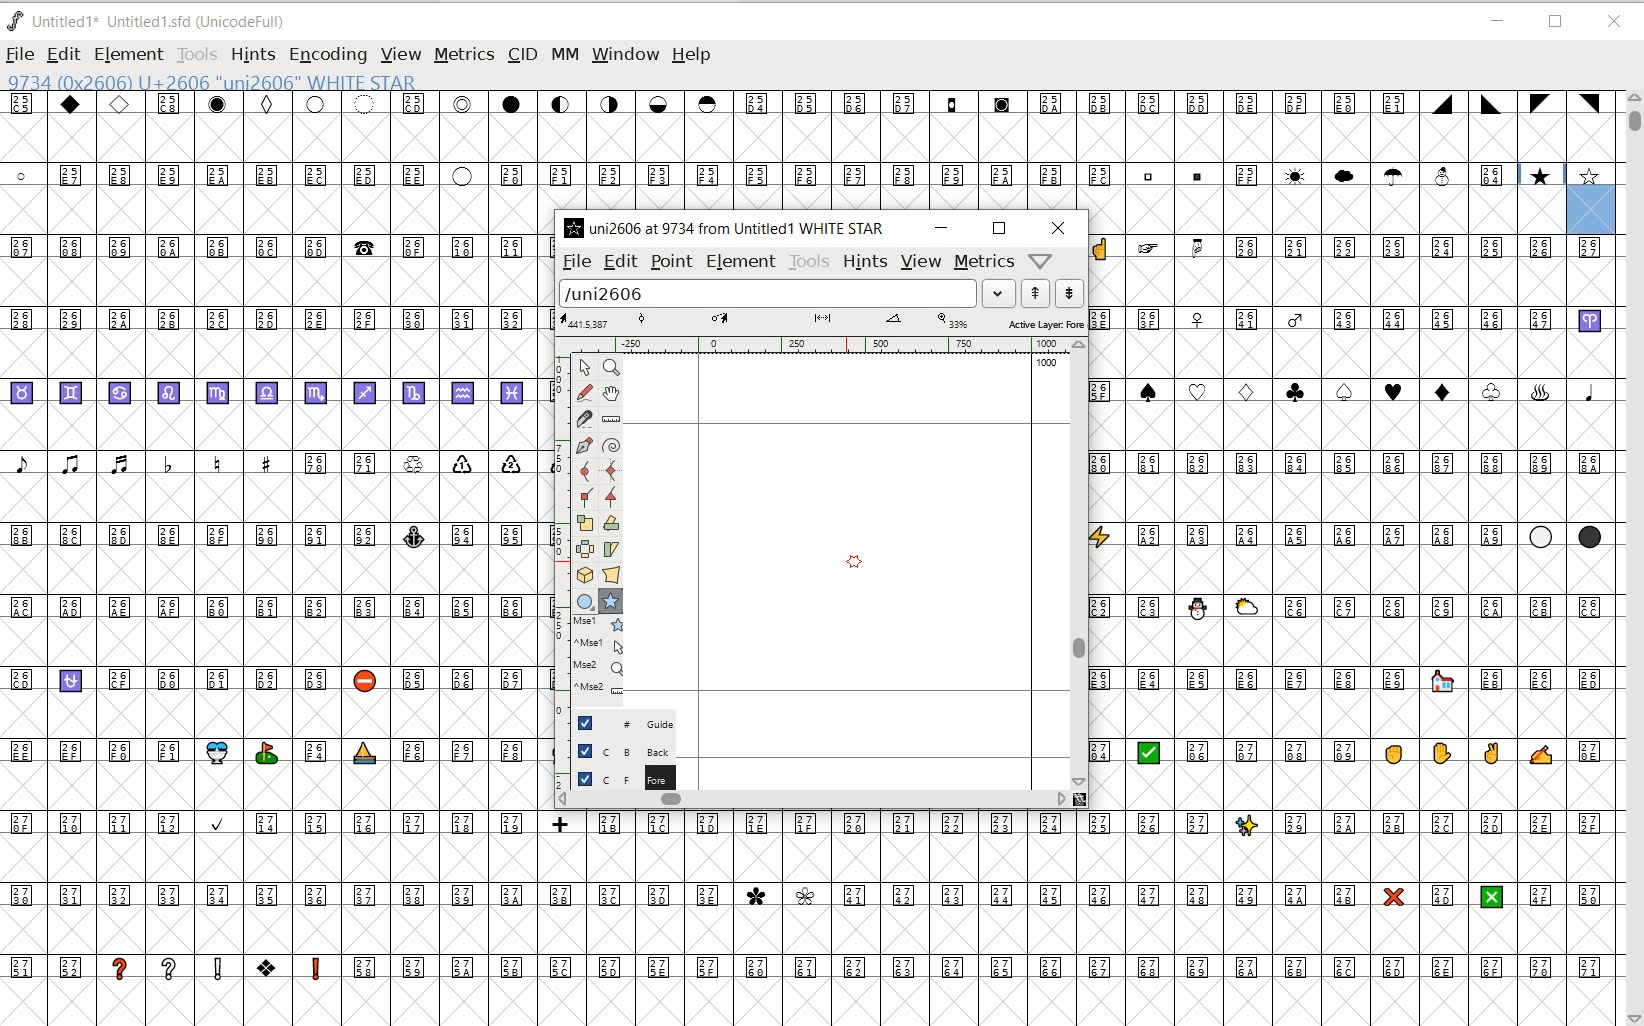  What do you see at coordinates (614, 778) in the screenshot?
I see `FOREGROUND` at bounding box center [614, 778].